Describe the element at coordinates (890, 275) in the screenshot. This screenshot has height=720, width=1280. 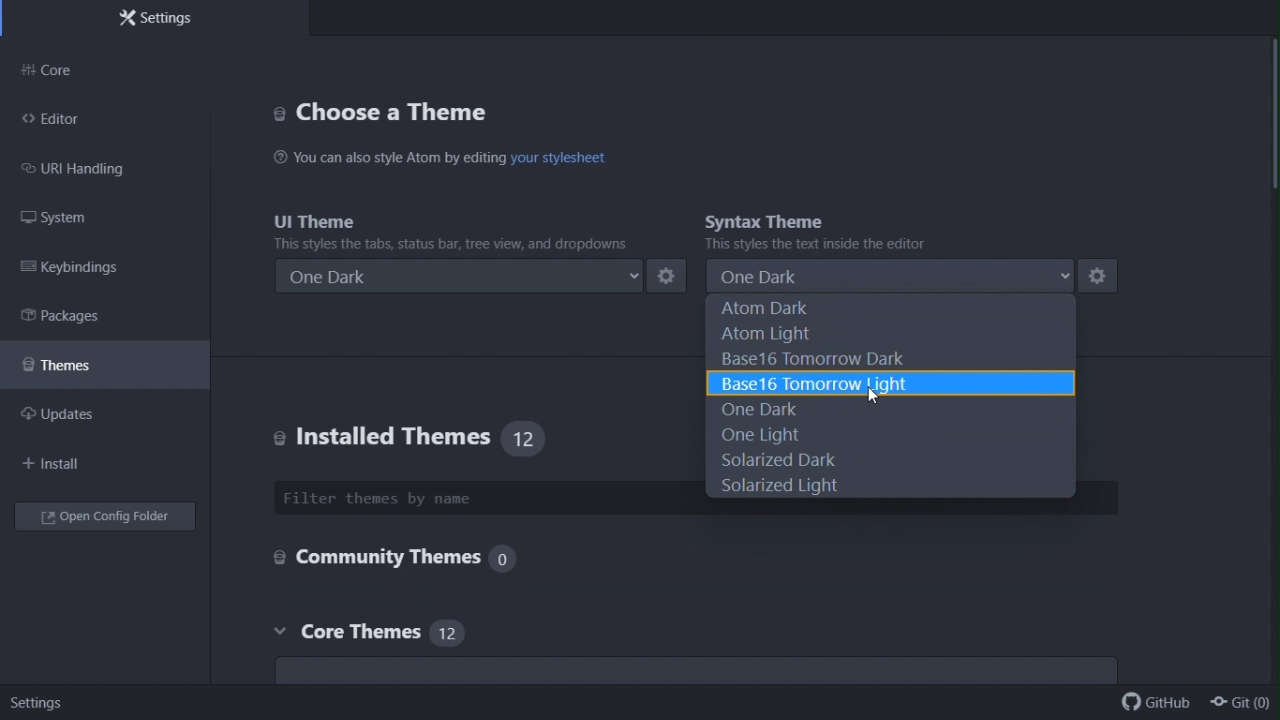
I see `One dark` at that location.